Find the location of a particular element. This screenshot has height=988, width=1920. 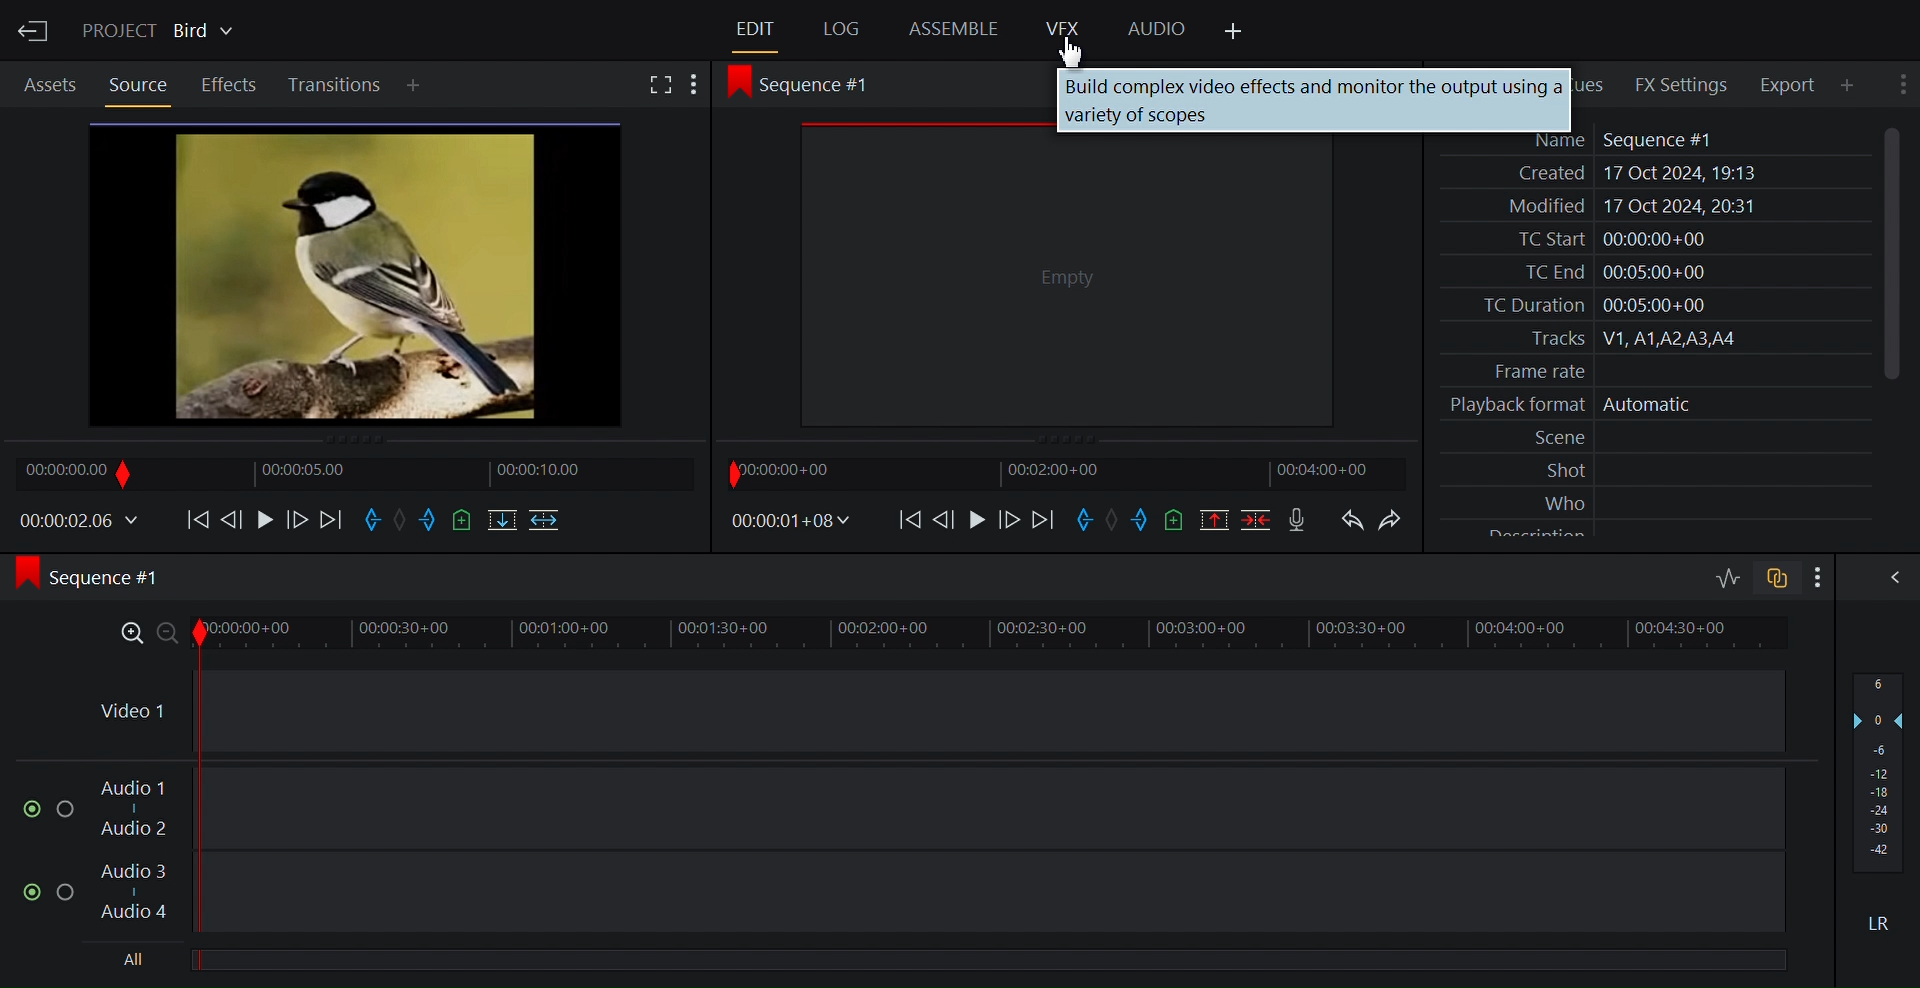

Solo this track is located at coordinates (68, 888).